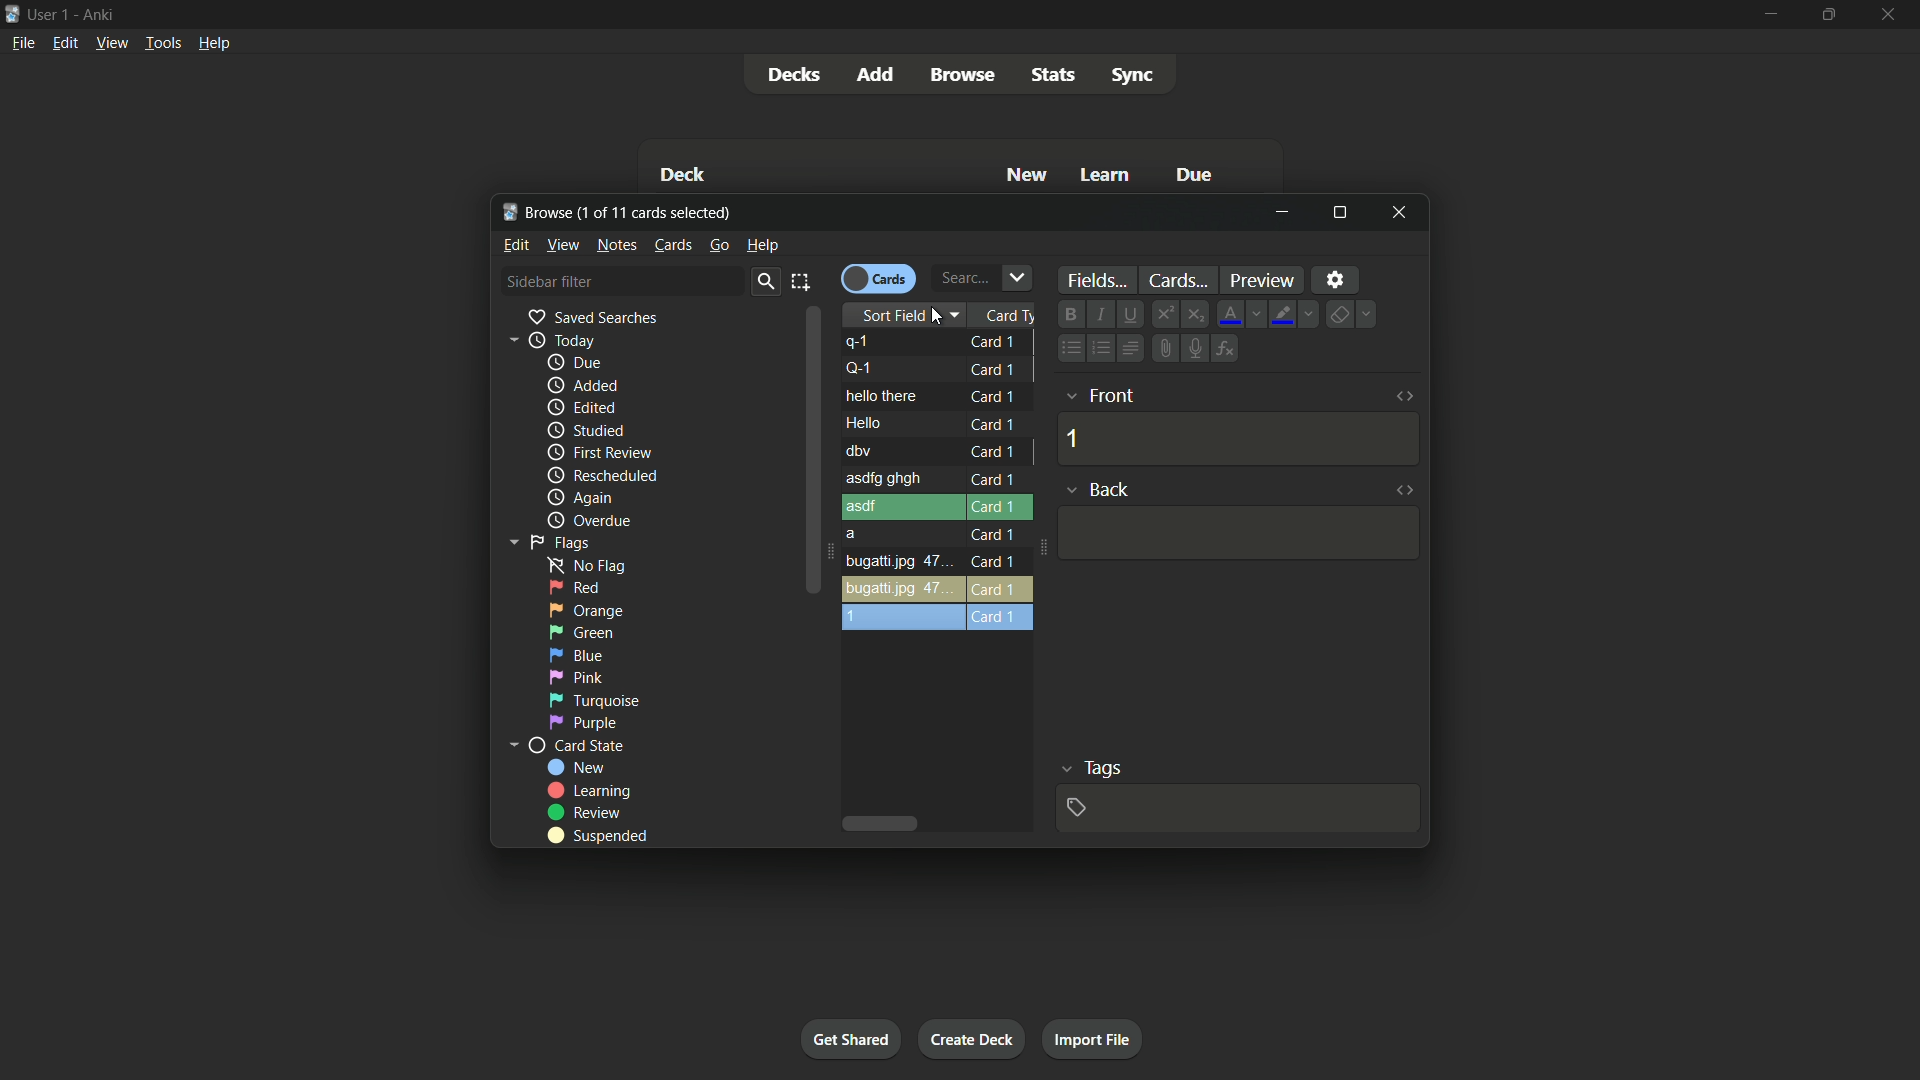 Image resolution: width=1920 pixels, height=1080 pixels. I want to click on record audio, so click(1196, 349).